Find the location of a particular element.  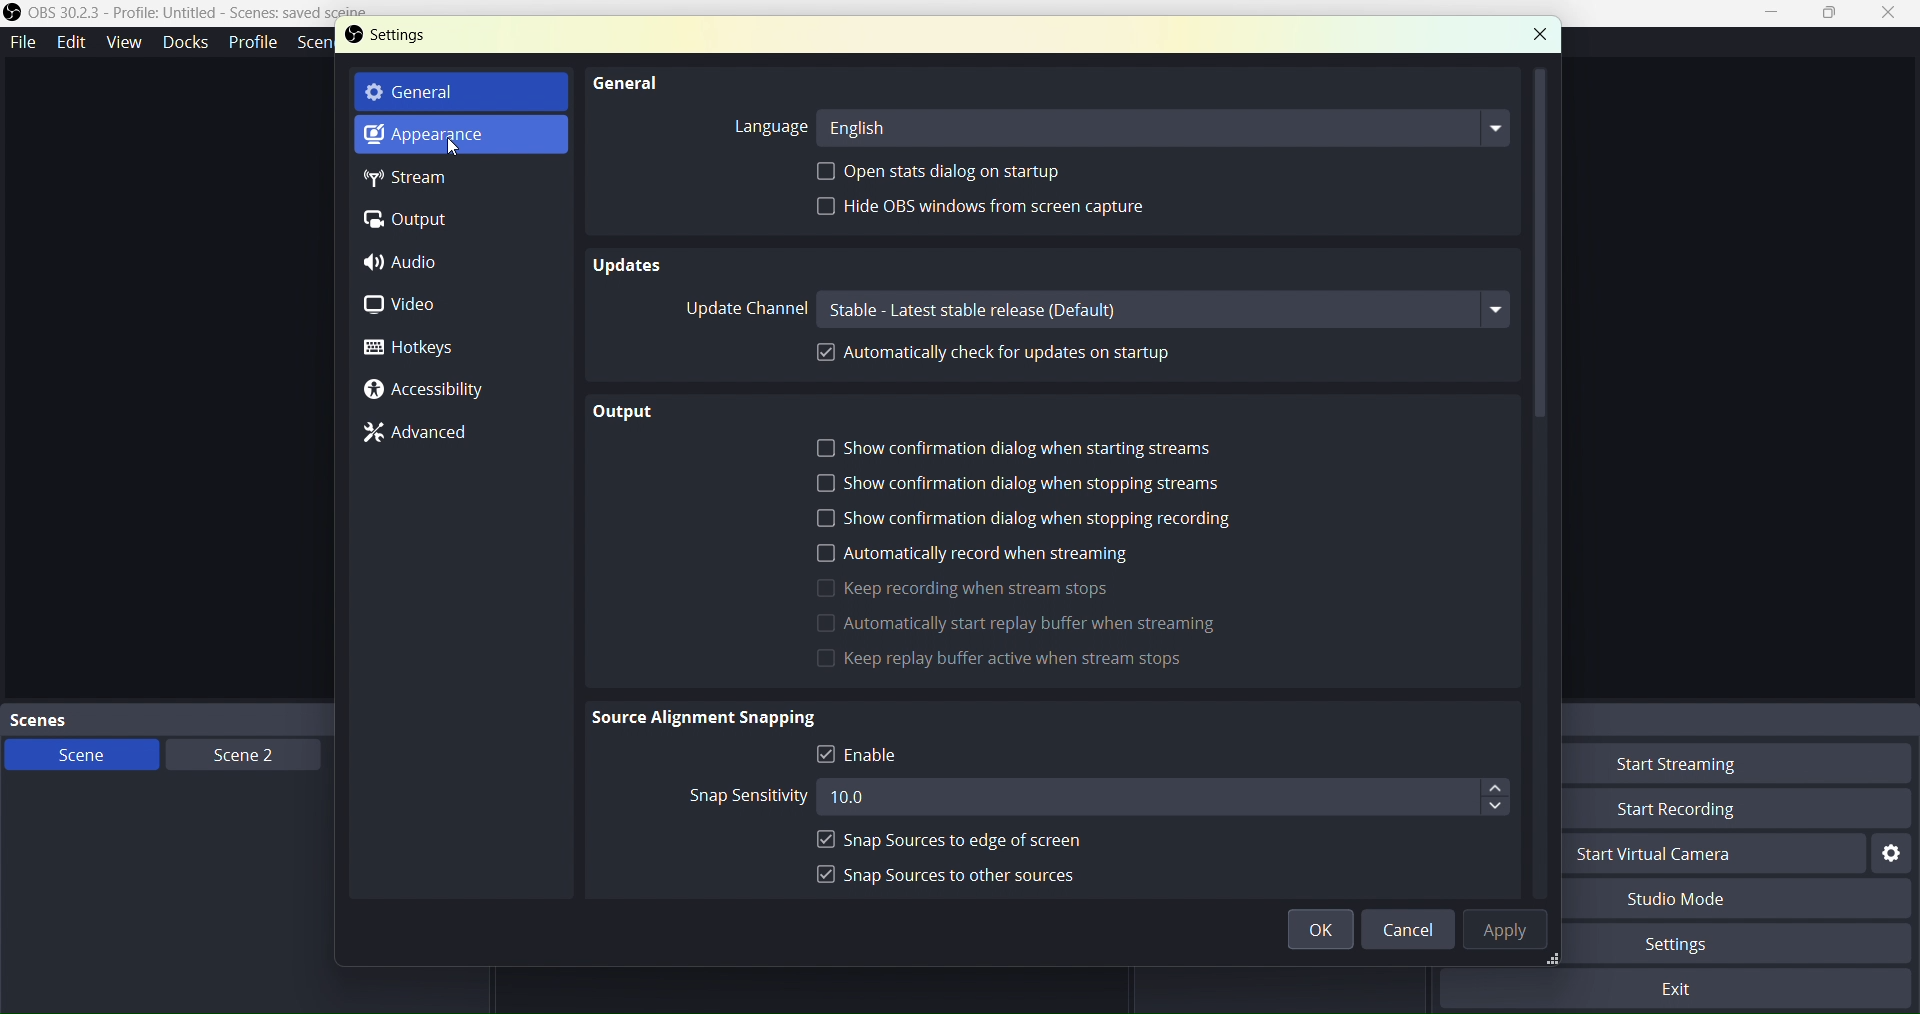

Advanced is located at coordinates (428, 434).